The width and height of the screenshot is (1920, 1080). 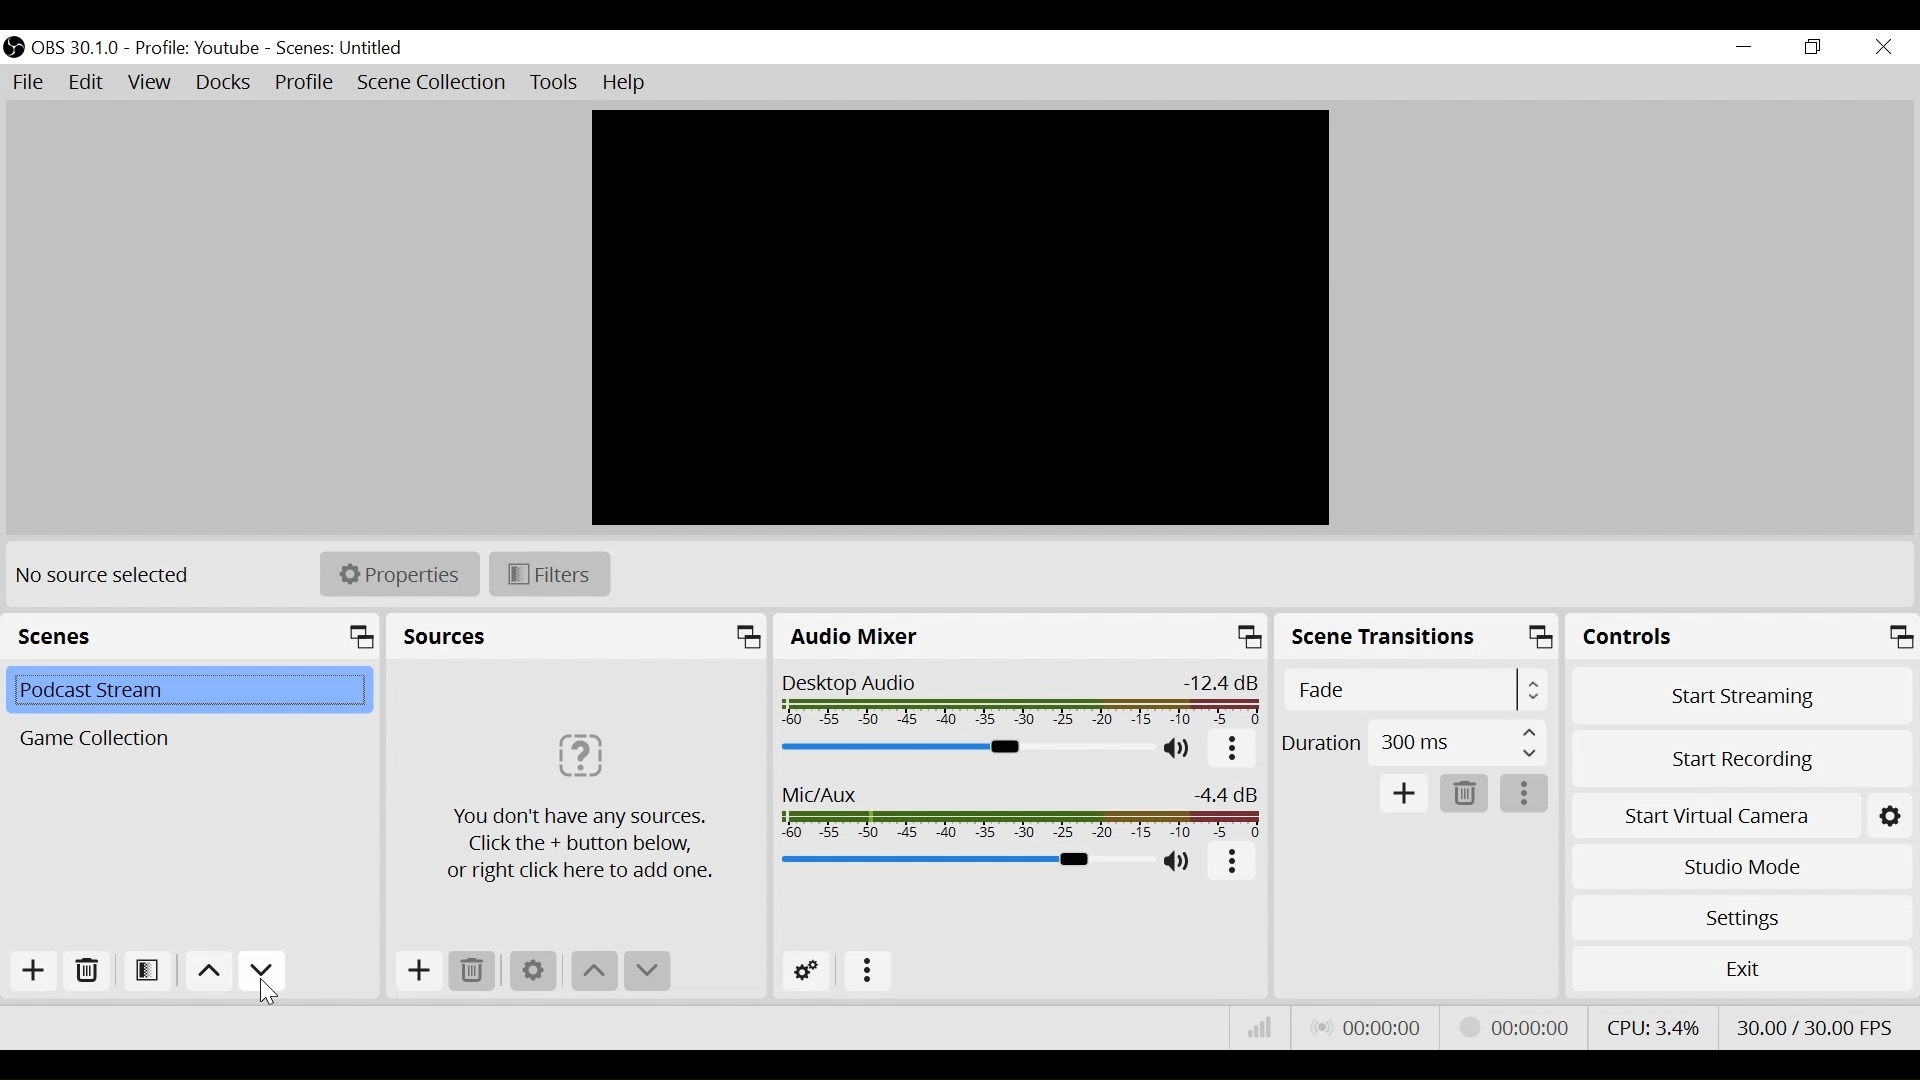 What do you see at coordinates (1234, 864) in the screenshot?
I see `more options` at bounding box center [1234, 864].